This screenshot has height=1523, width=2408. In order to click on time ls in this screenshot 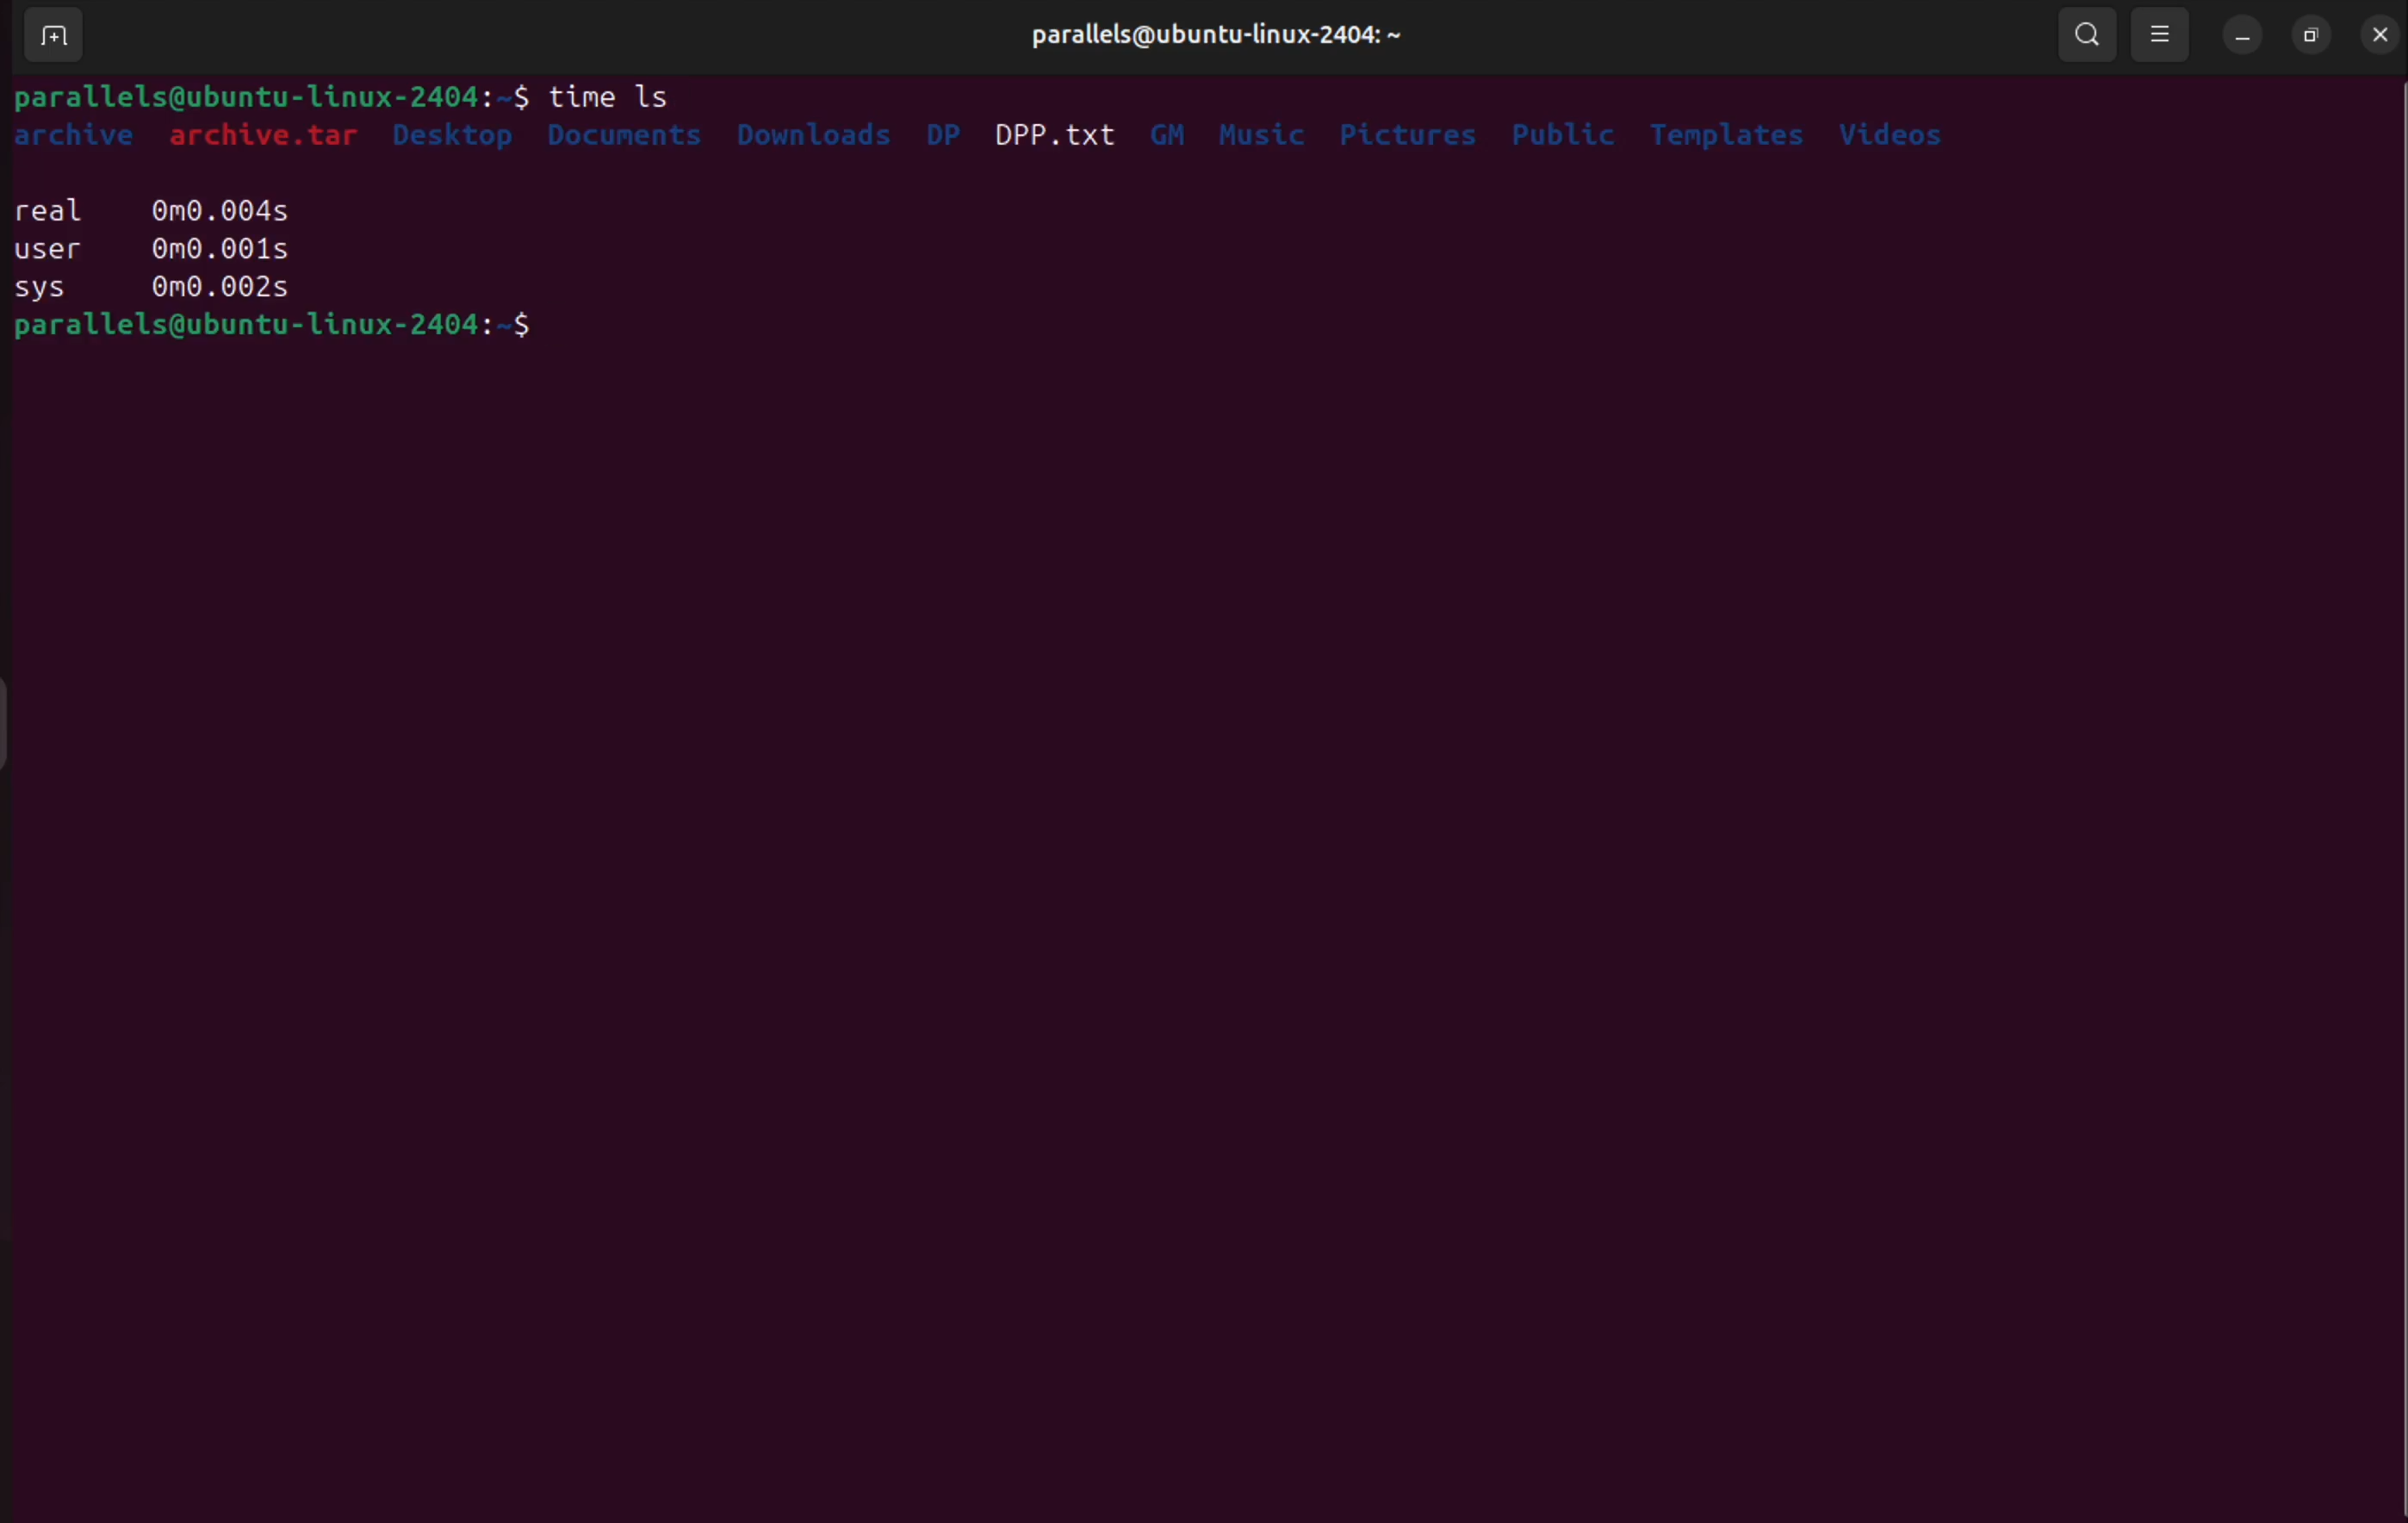, I will do `click(618, 91)`.